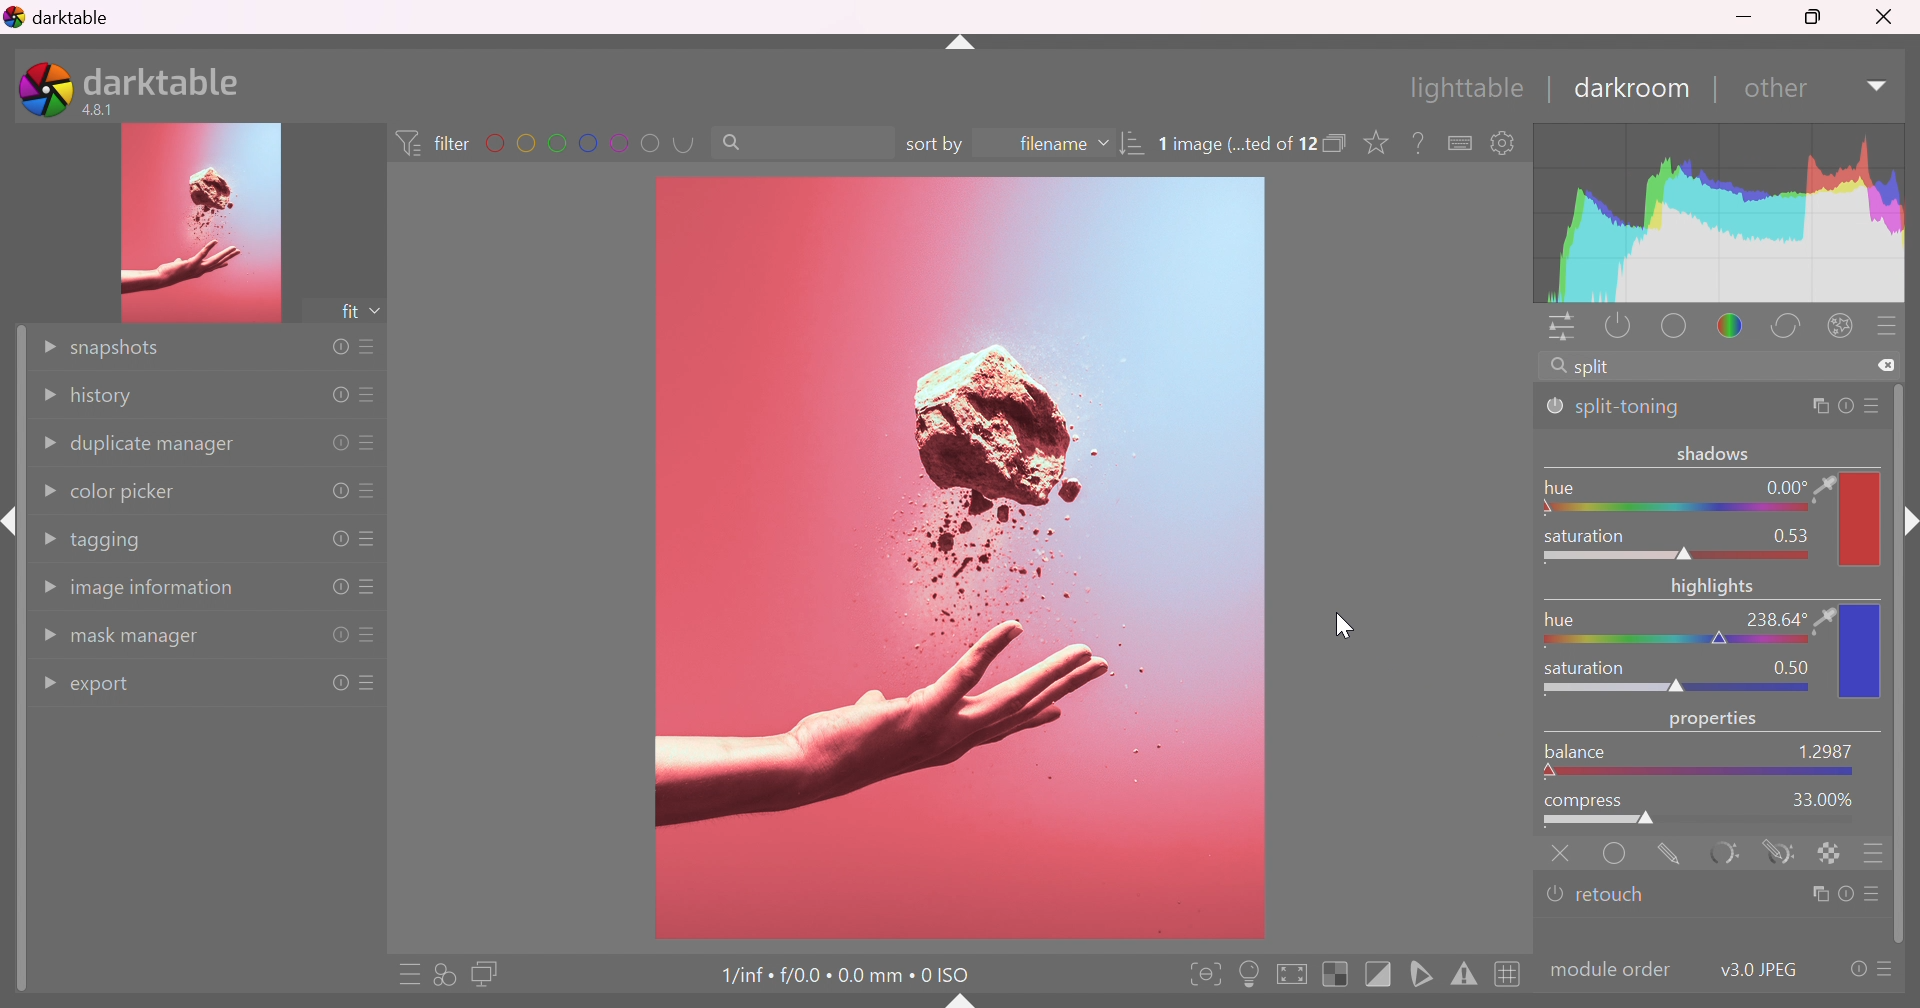  What do you see at coordinates (1829, 854) in the screenshot?
I see `rastor marks` at bounding box center [1829, 854].